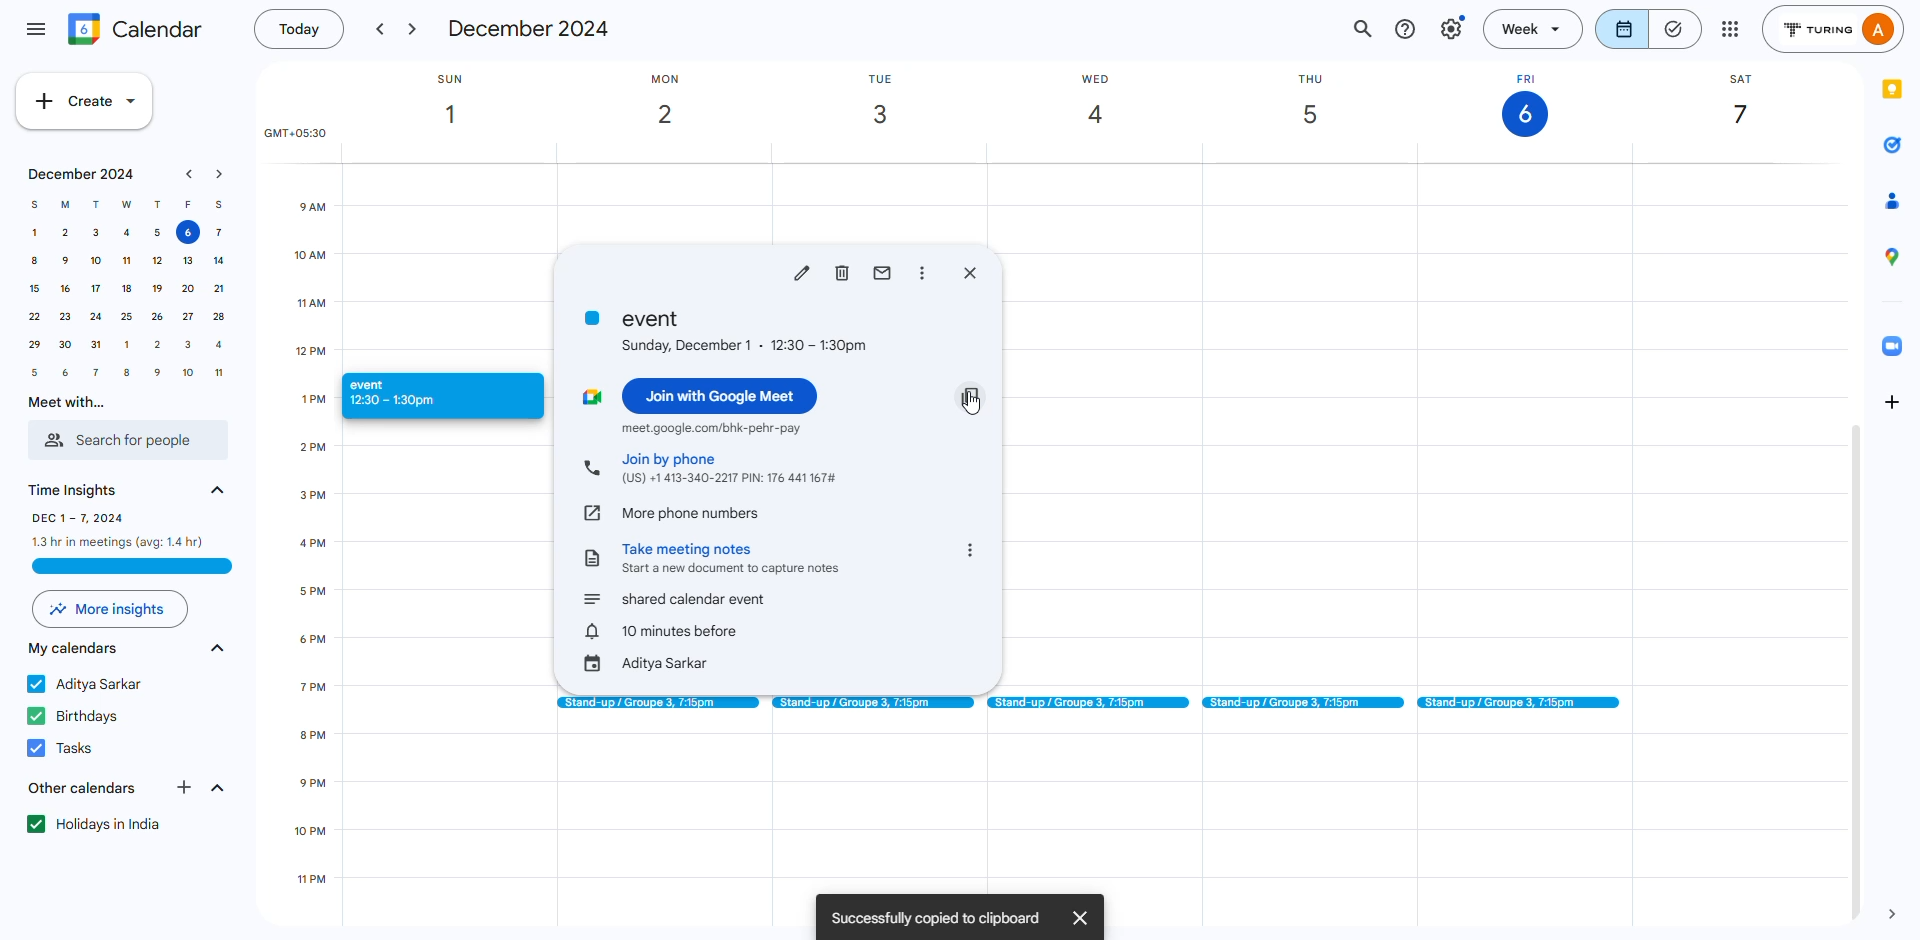  What do you see at coordinates (153, 261) in the screenshot?
I see `12` at bounding box center [153, 261].